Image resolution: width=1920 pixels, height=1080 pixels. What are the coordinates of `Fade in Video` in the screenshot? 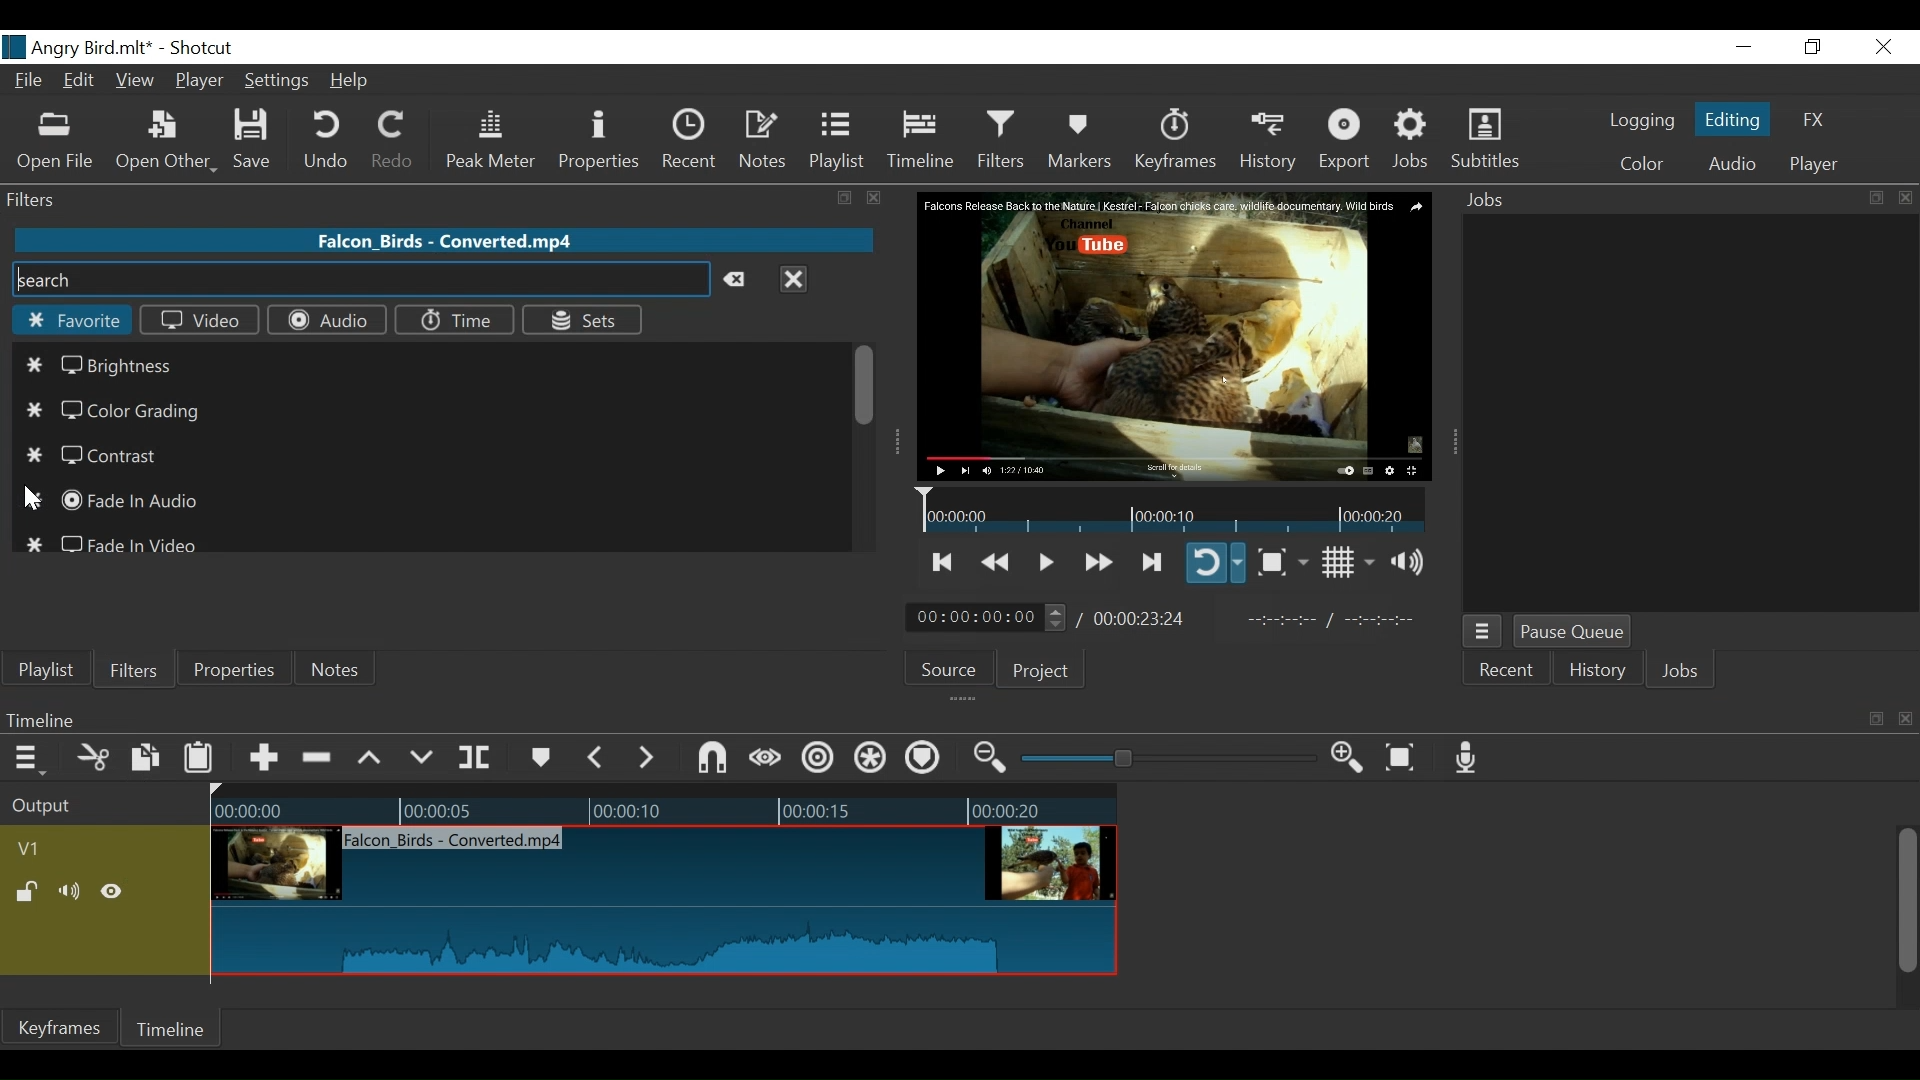 It's located at (115, 540).